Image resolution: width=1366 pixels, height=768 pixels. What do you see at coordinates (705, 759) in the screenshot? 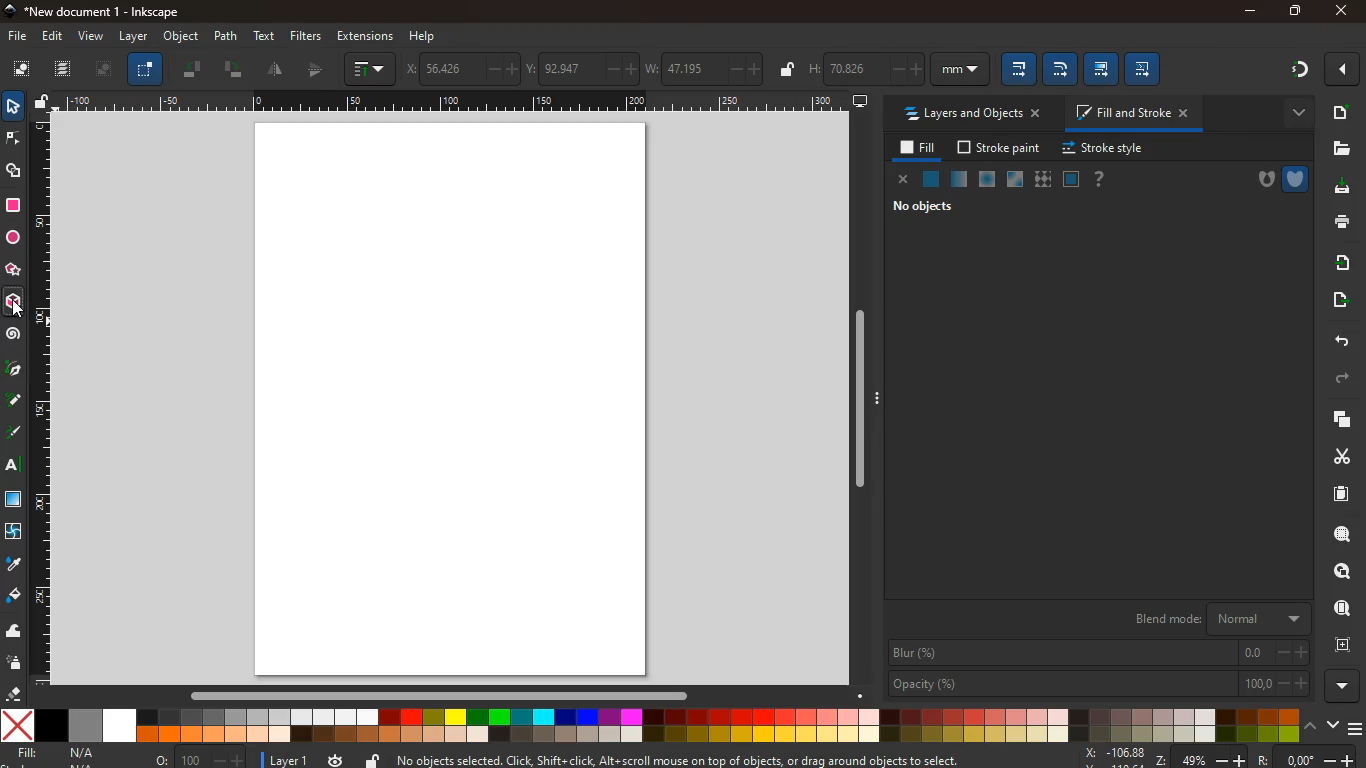
I see `message` at bounding box center [705, 759].